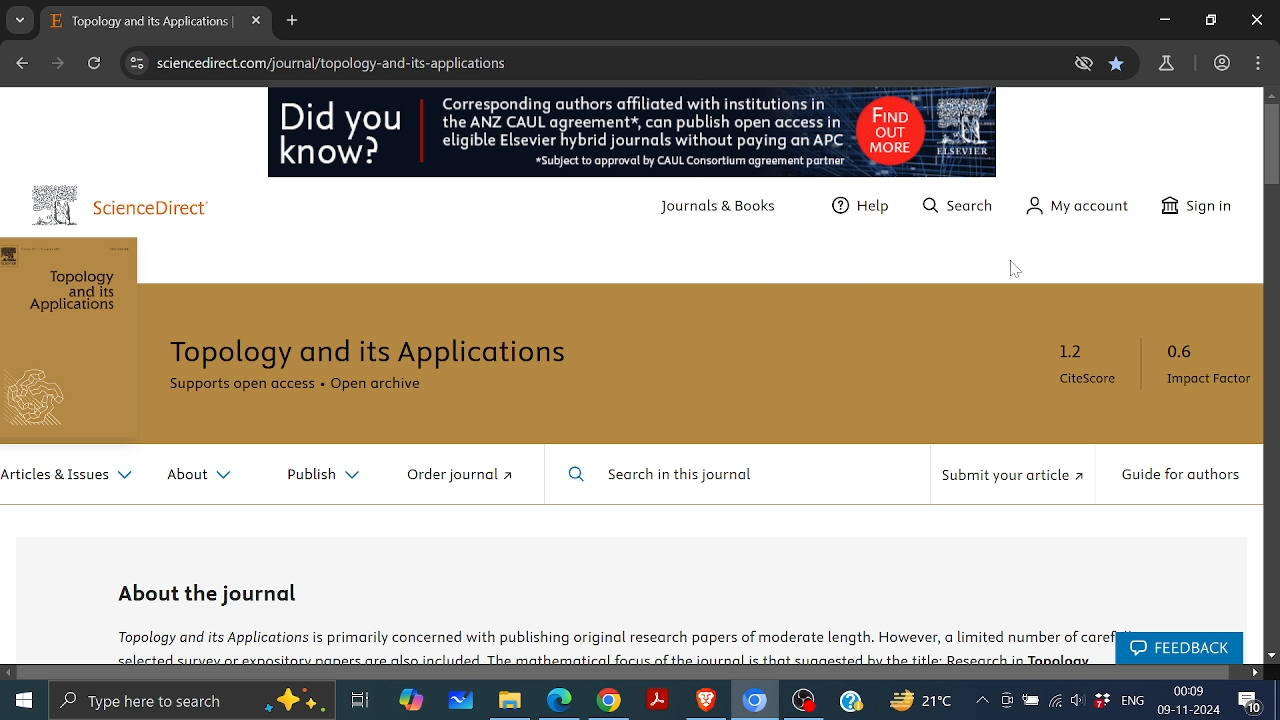 This screenshot has height=720, width=1280. I want to click on Notification, so click(1249, 702).